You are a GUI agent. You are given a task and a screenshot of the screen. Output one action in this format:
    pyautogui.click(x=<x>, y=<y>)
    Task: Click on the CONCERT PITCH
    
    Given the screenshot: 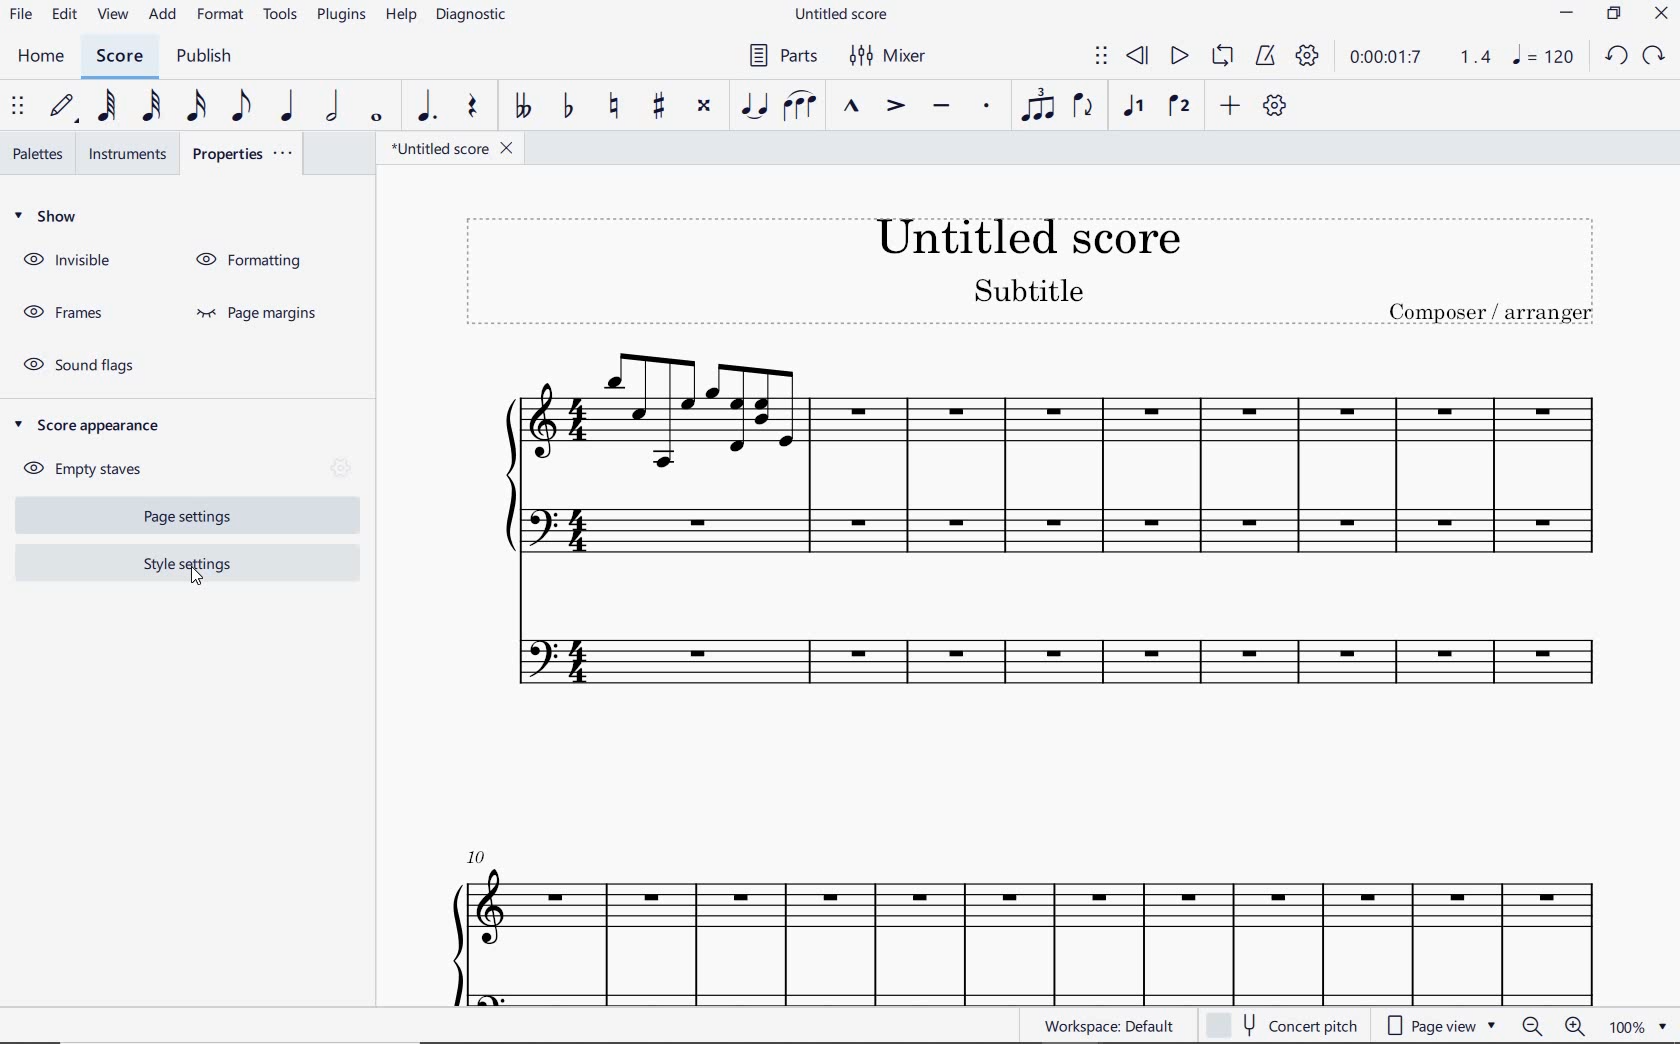 What is the action you would take?
    pyautogui.click(x=1284, y=1025)
    